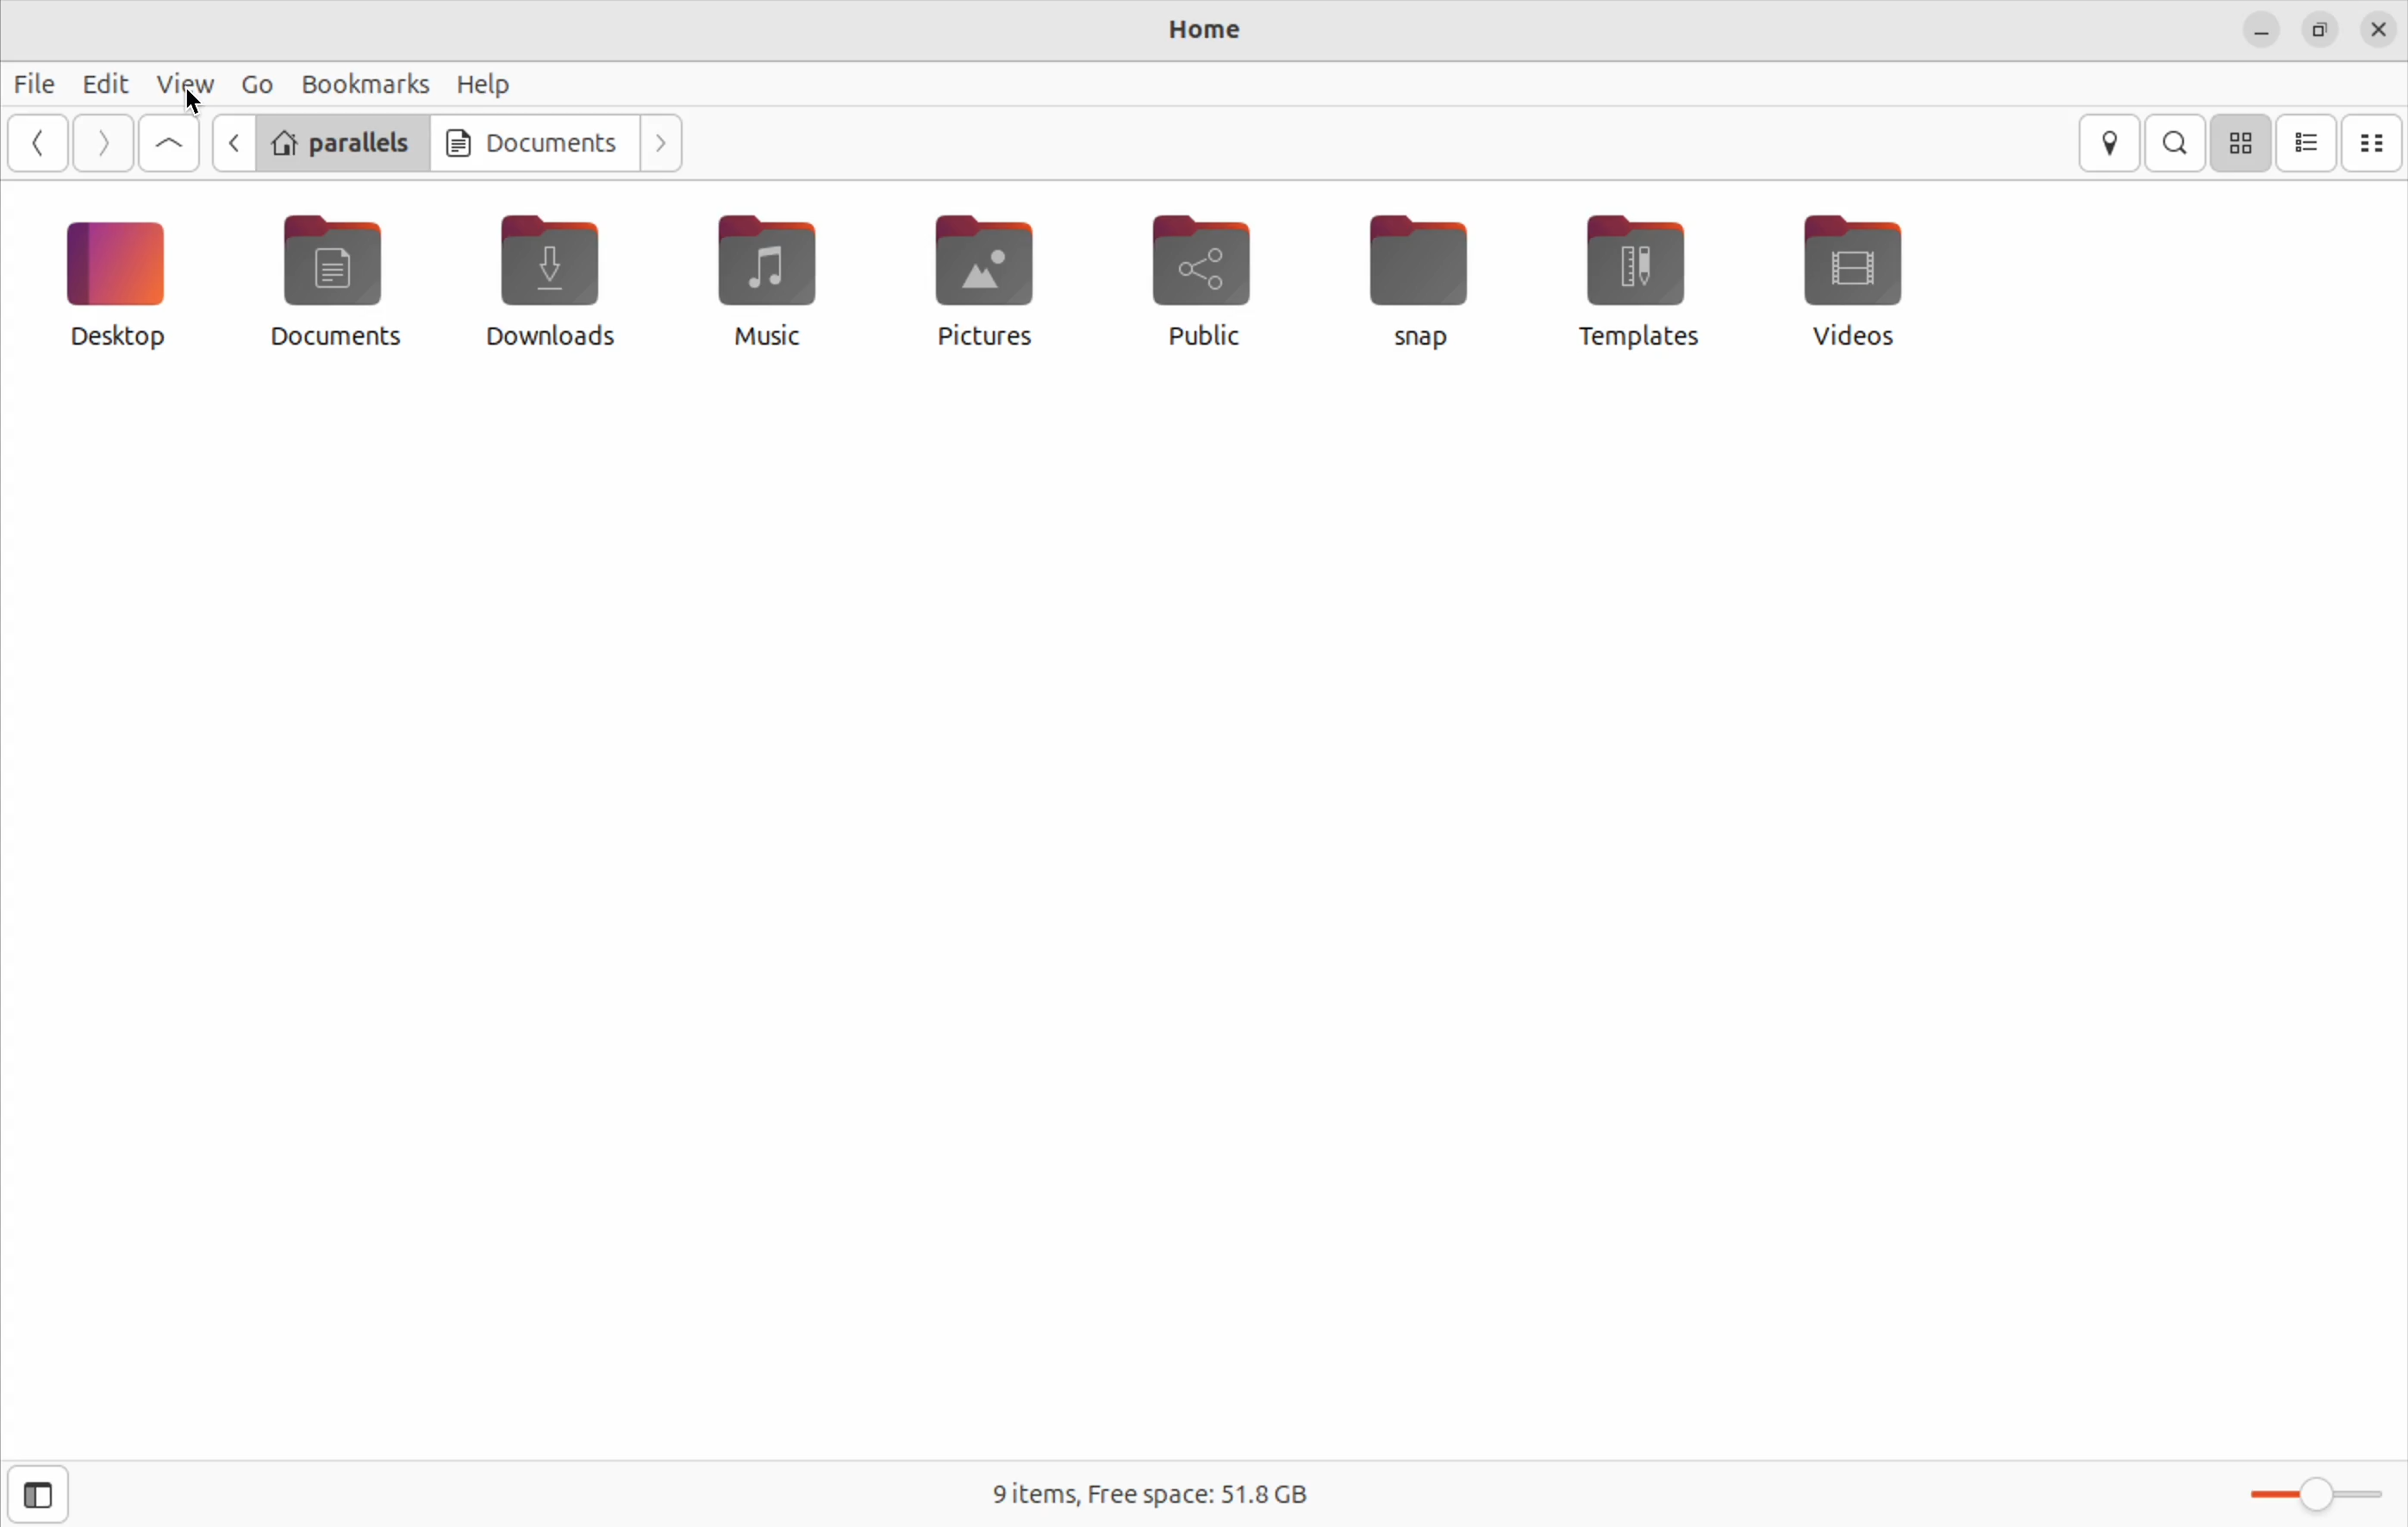 Image resolution: width=2408 pixels, height=1527 pixels. What do you see at coordinates (38, 82) in the screenshot?
I see `files` at bounding box center [38, 82].